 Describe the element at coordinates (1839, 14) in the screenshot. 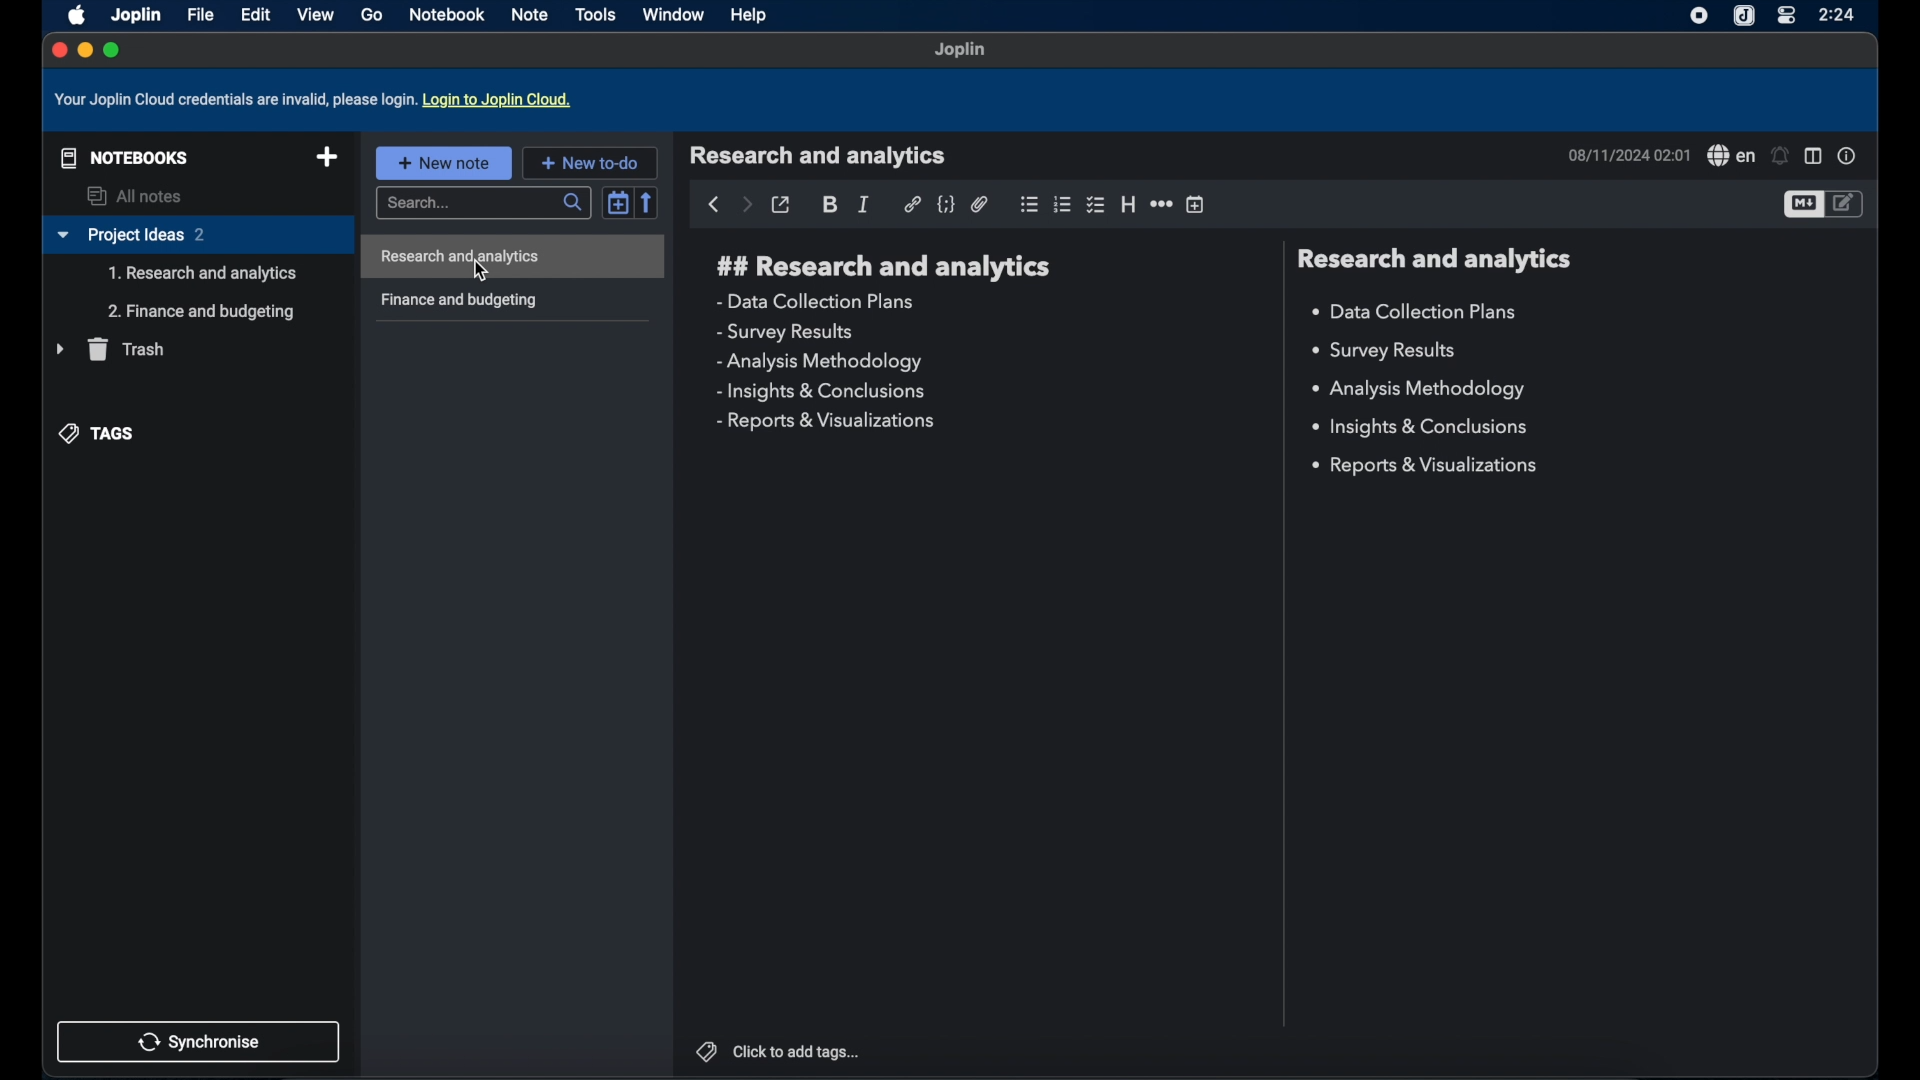

I see `2:24` at that location.